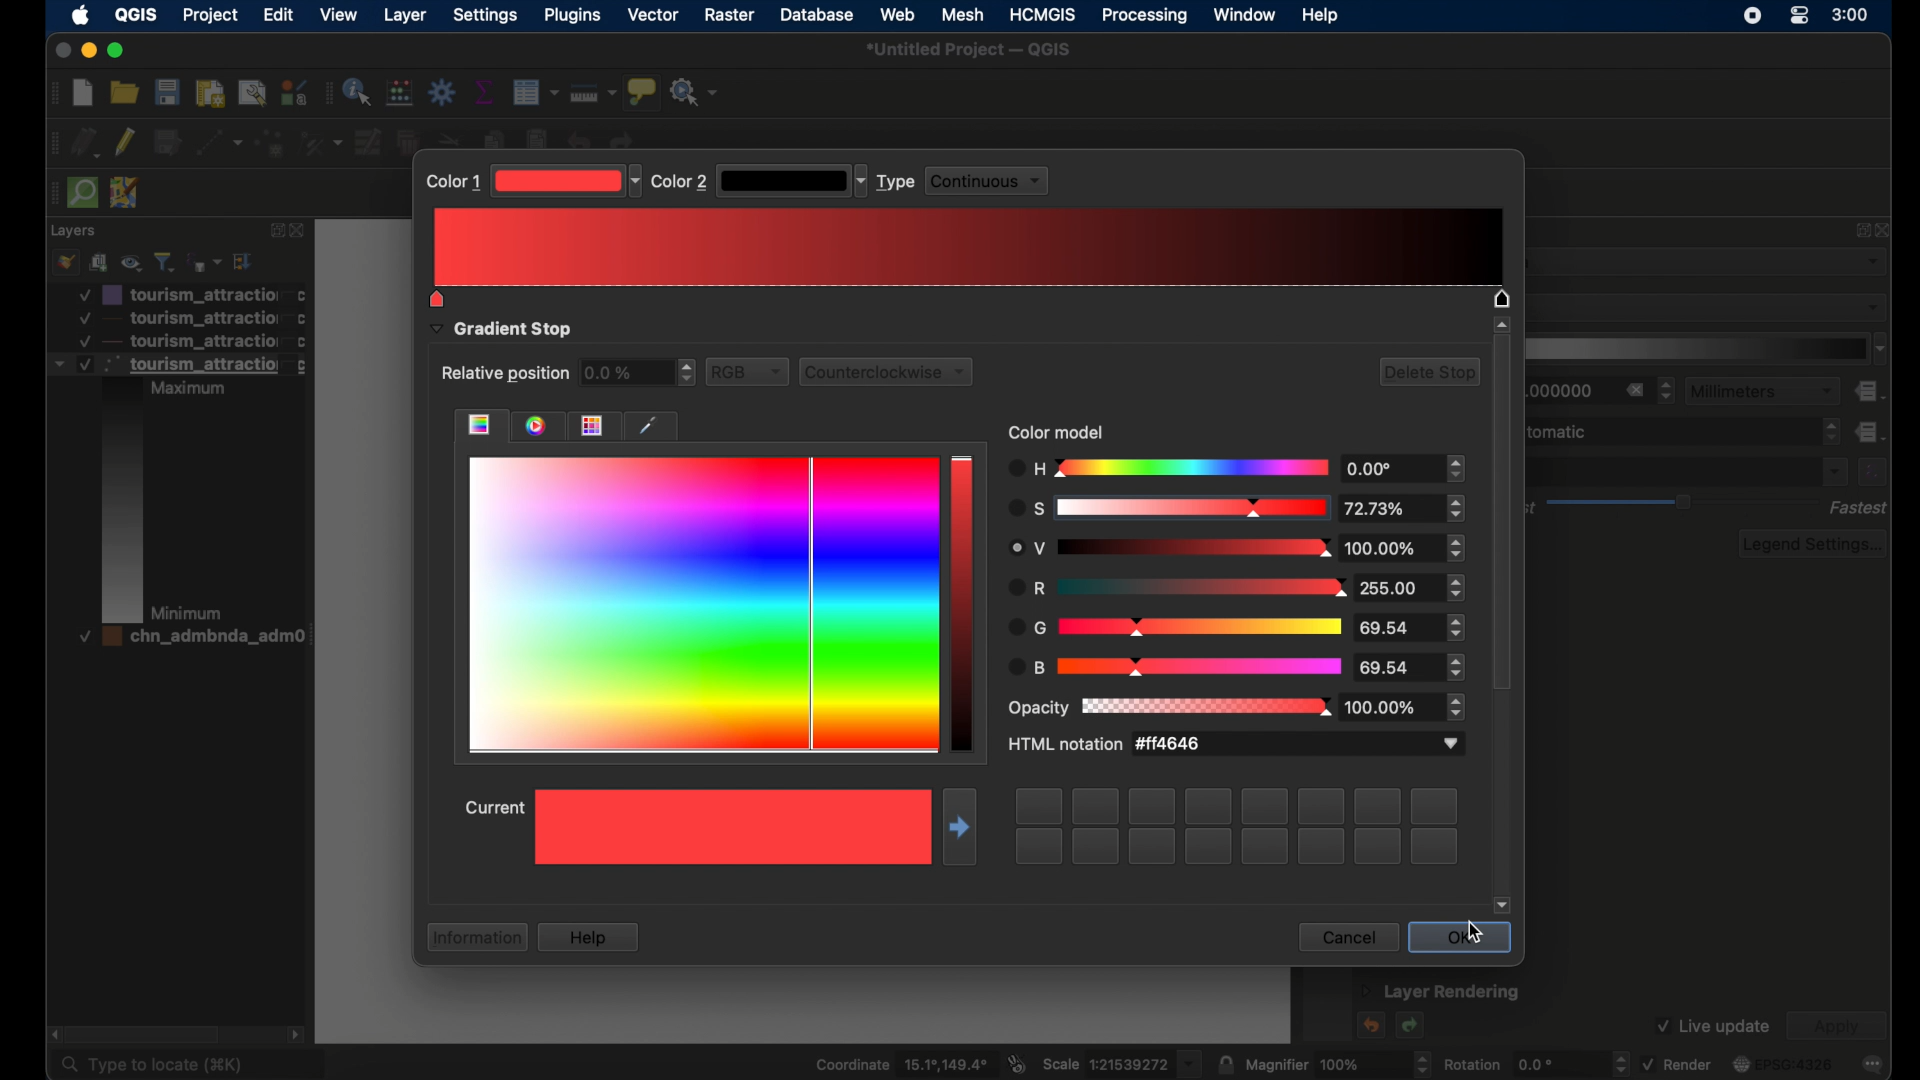 This screenshot has height=1080, width=1920. I want to click on scale, so click(1122, 1063).